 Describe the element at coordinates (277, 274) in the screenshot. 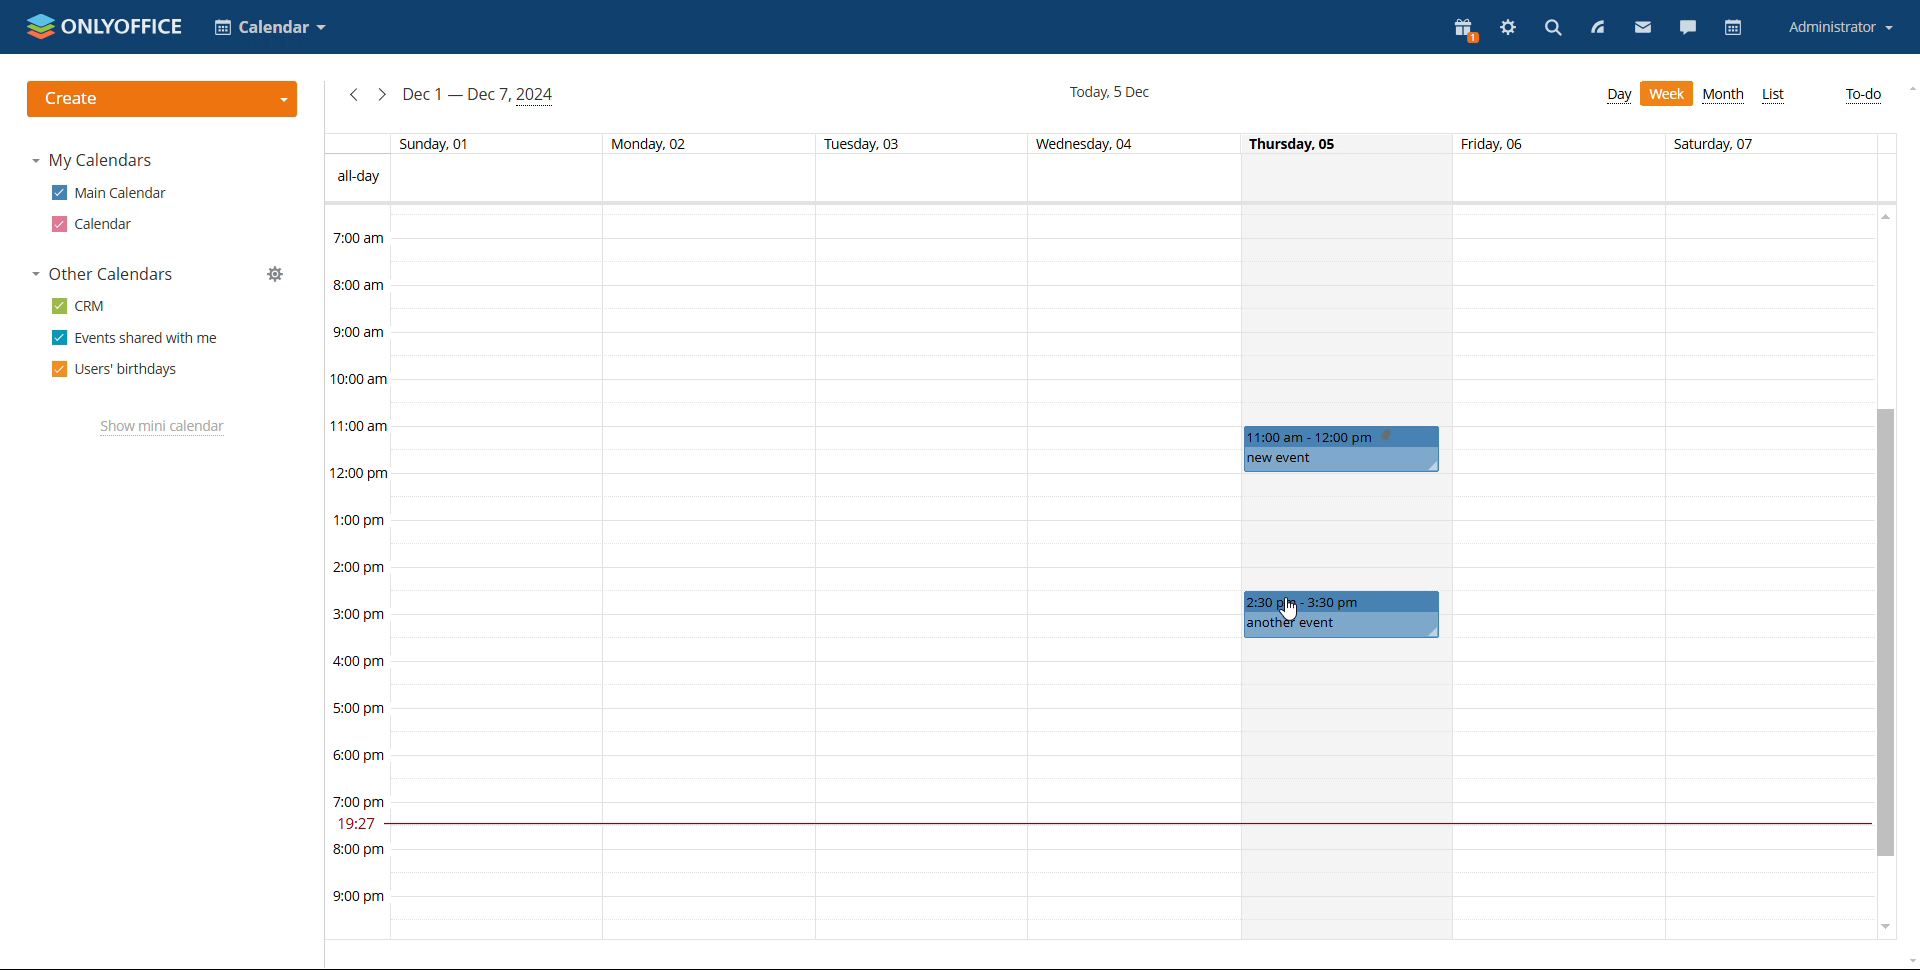

I see `manage` at that location.